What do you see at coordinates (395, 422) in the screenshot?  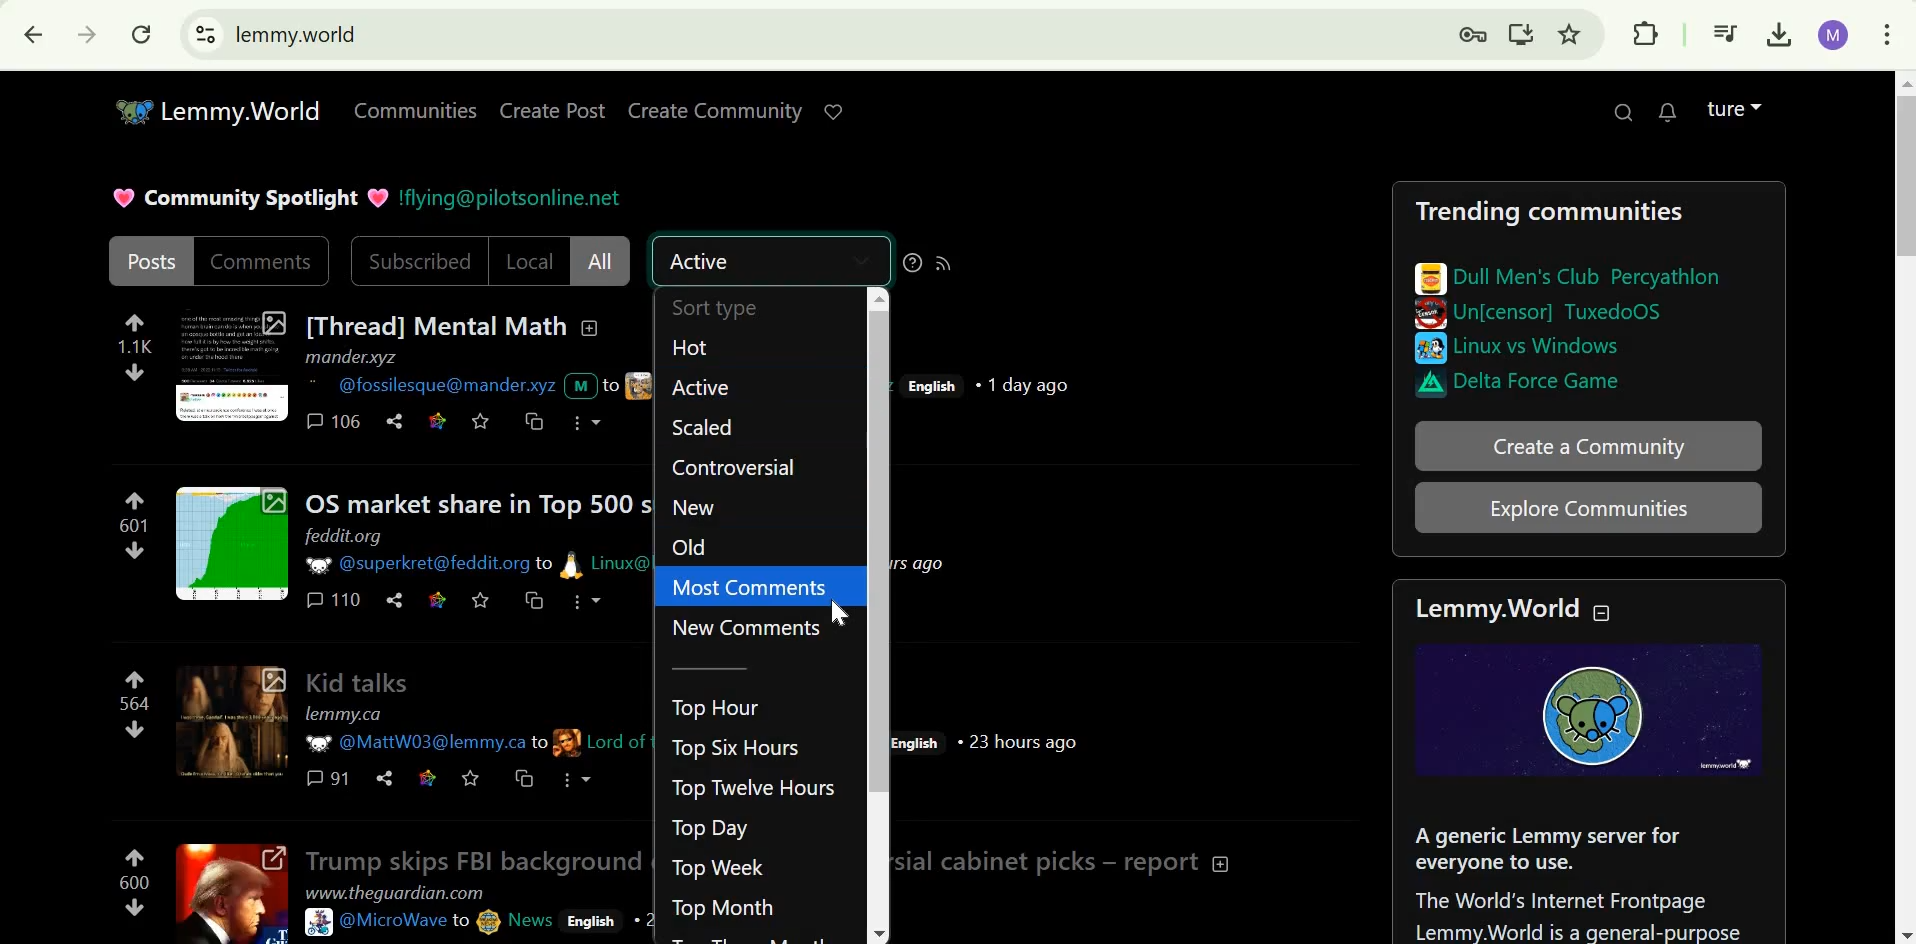 I see `Share` at bounding box center [395, 422].